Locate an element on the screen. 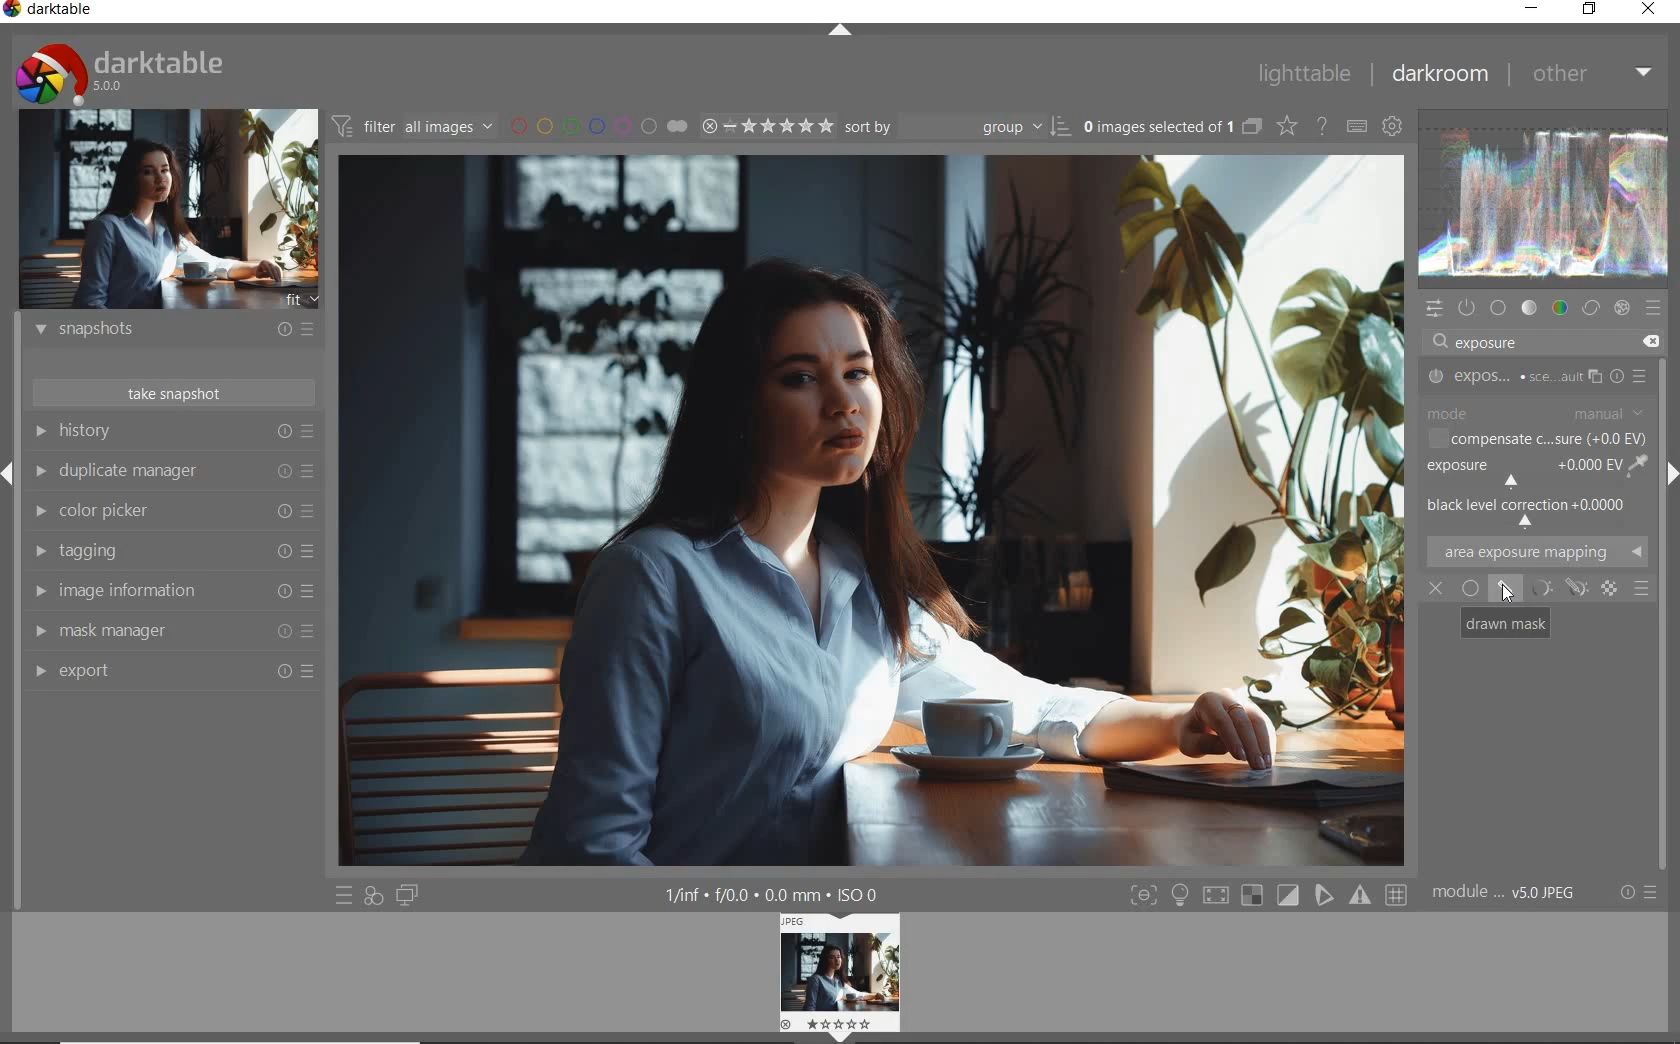 The width and height of the screenshot is (1680, 1044). MASK OPTIONS is located at coordinates (1553, 588).